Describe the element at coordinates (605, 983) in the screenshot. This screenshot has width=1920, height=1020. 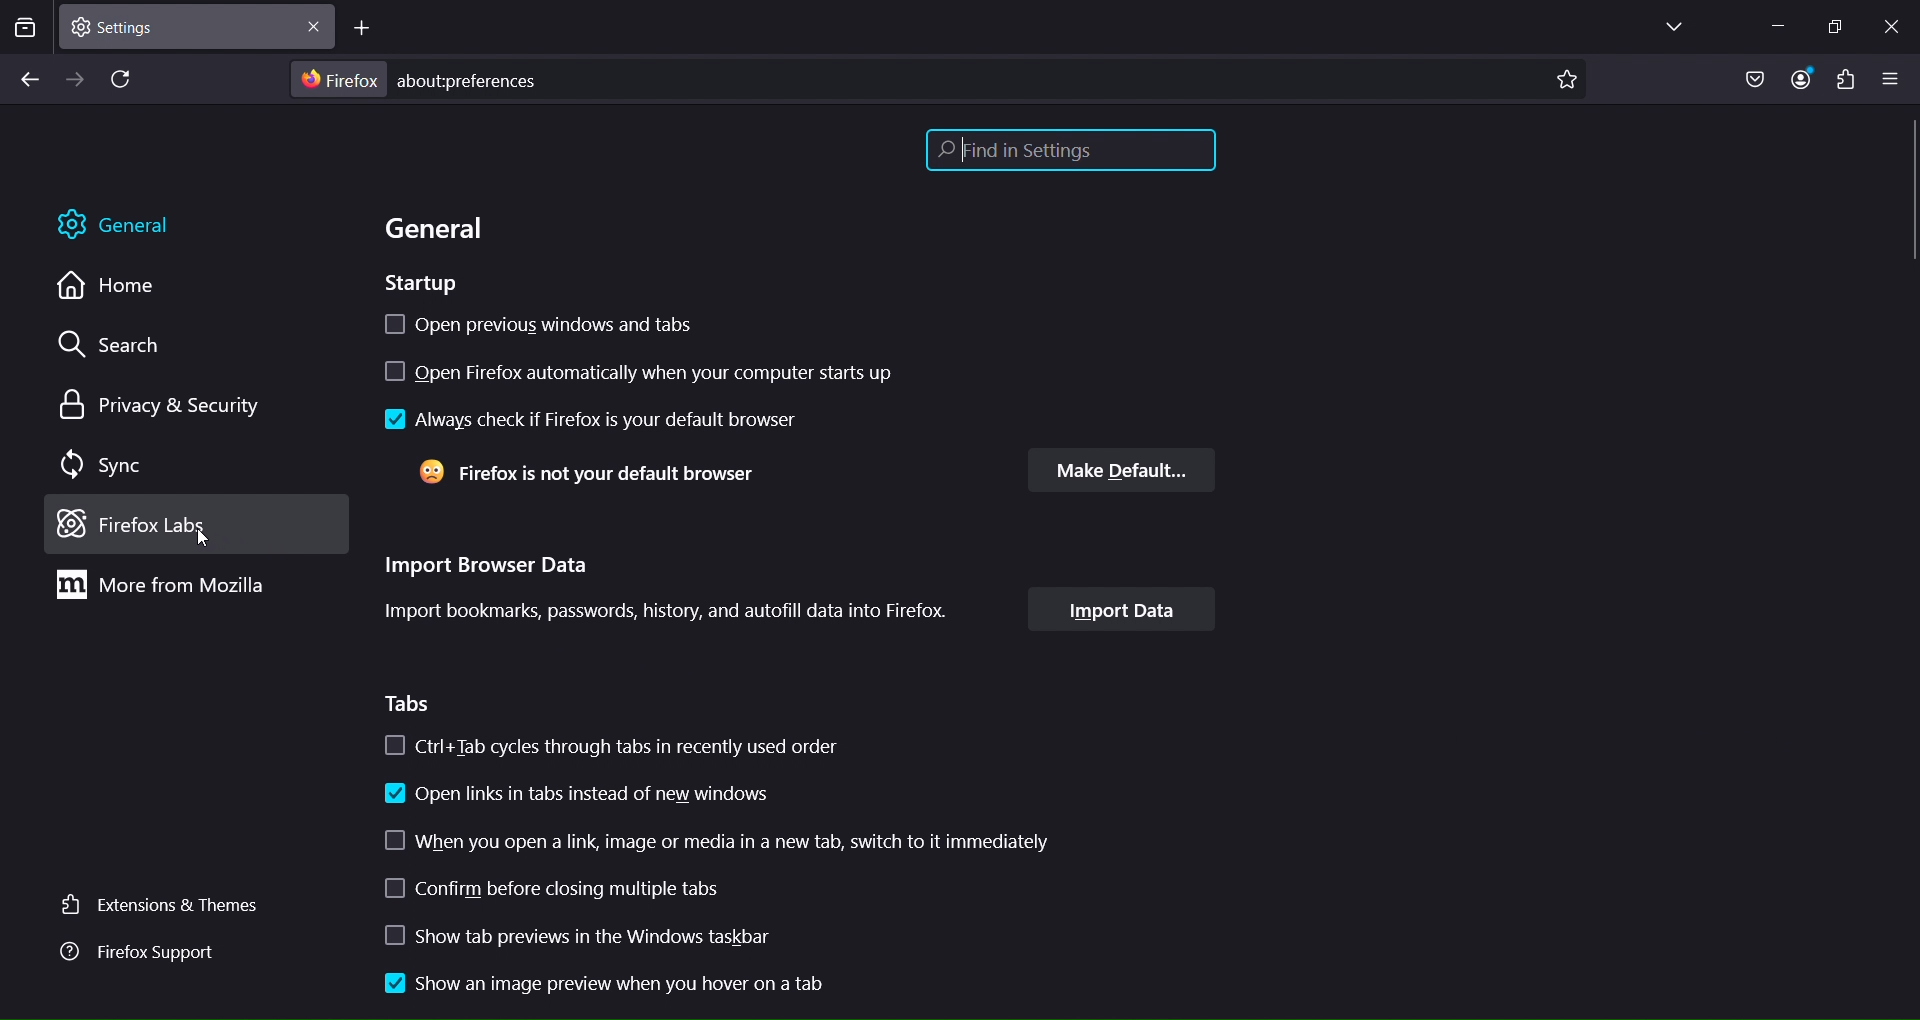
I see `show an image preview when u hover on the tab` at that location.